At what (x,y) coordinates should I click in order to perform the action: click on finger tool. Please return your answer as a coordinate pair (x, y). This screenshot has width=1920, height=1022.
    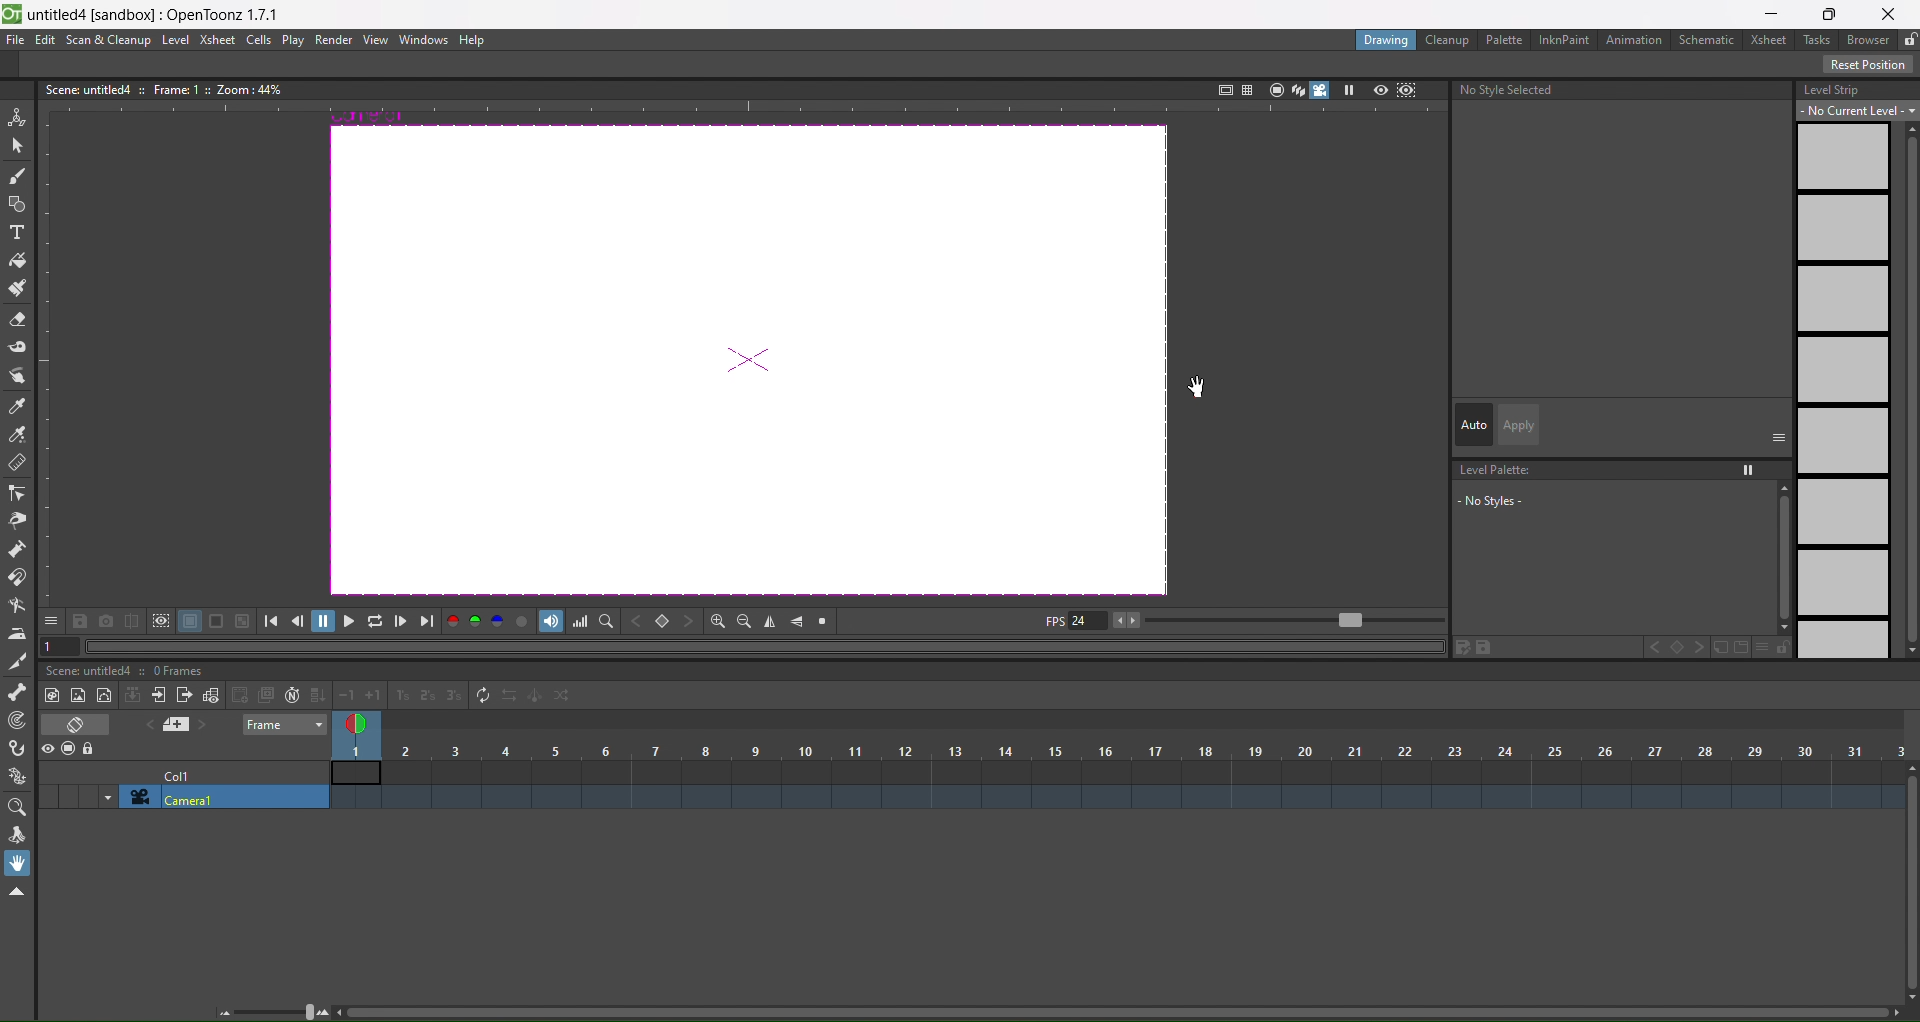
    Looking at the image, I should click on (18, 378).